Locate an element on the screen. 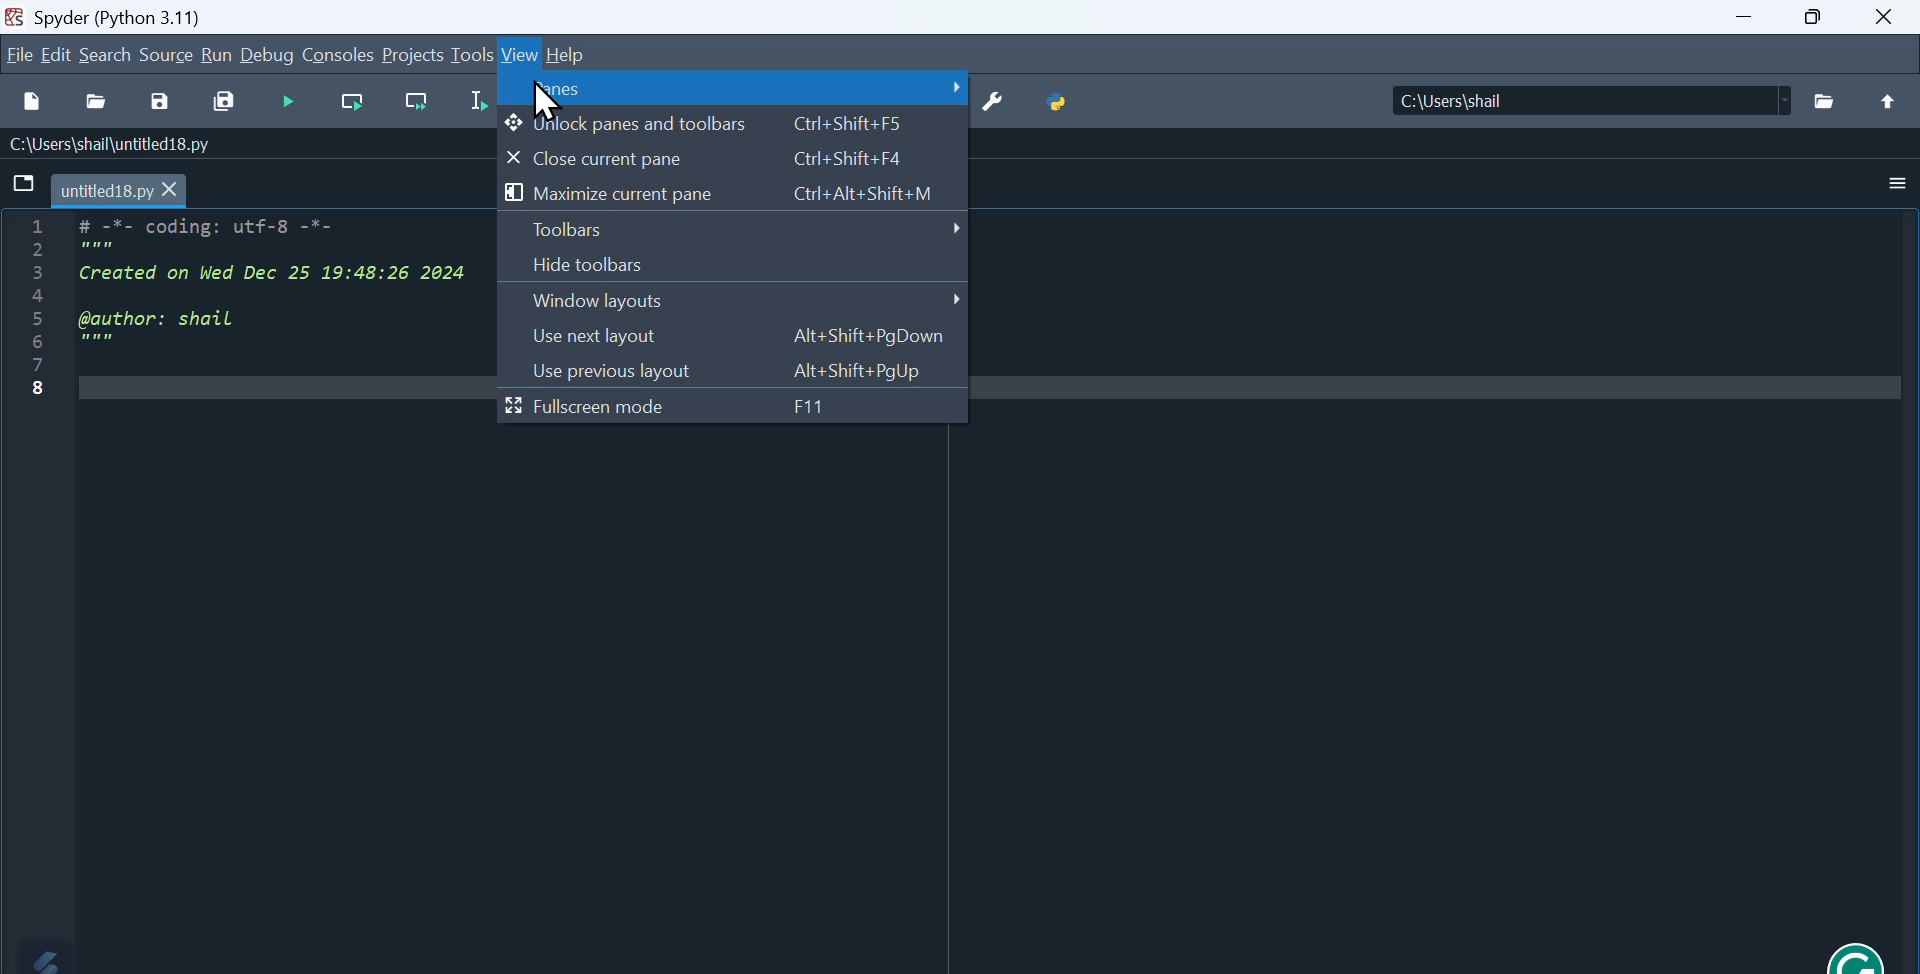 This screenshot has width=1920, height=974. Toolbars is located at coordinates (737, 229).